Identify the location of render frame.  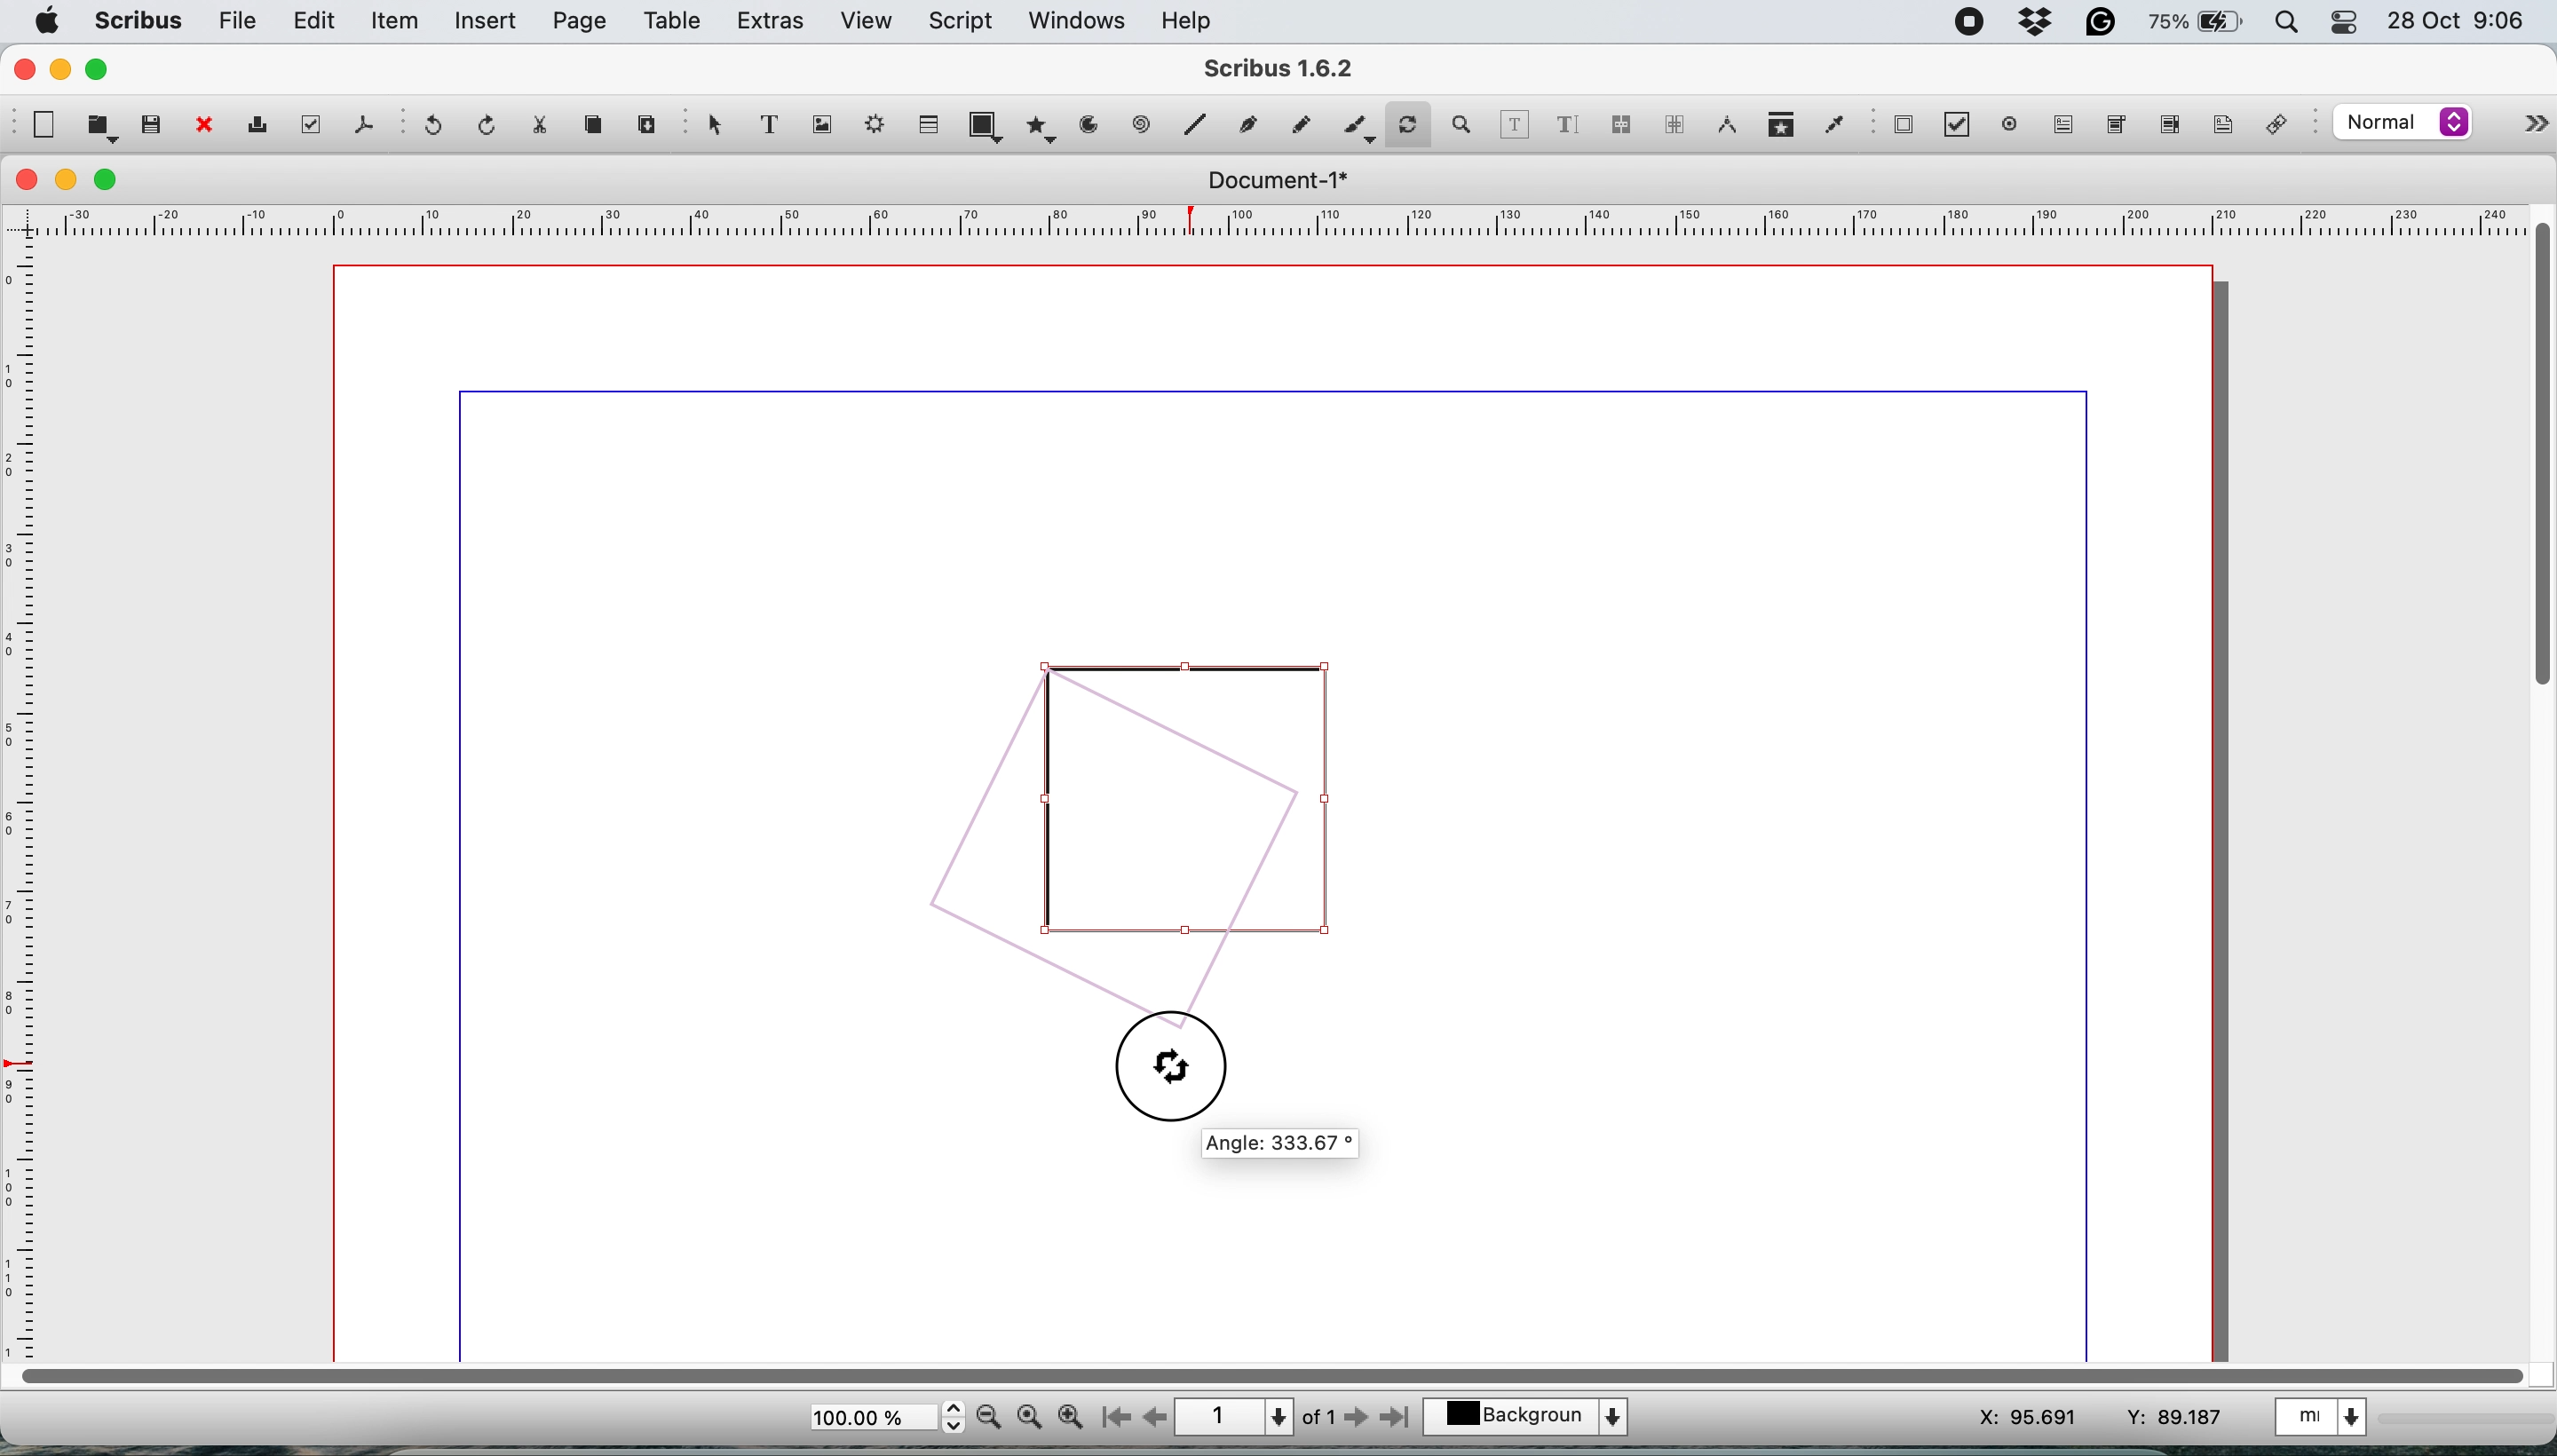
(879, 129).